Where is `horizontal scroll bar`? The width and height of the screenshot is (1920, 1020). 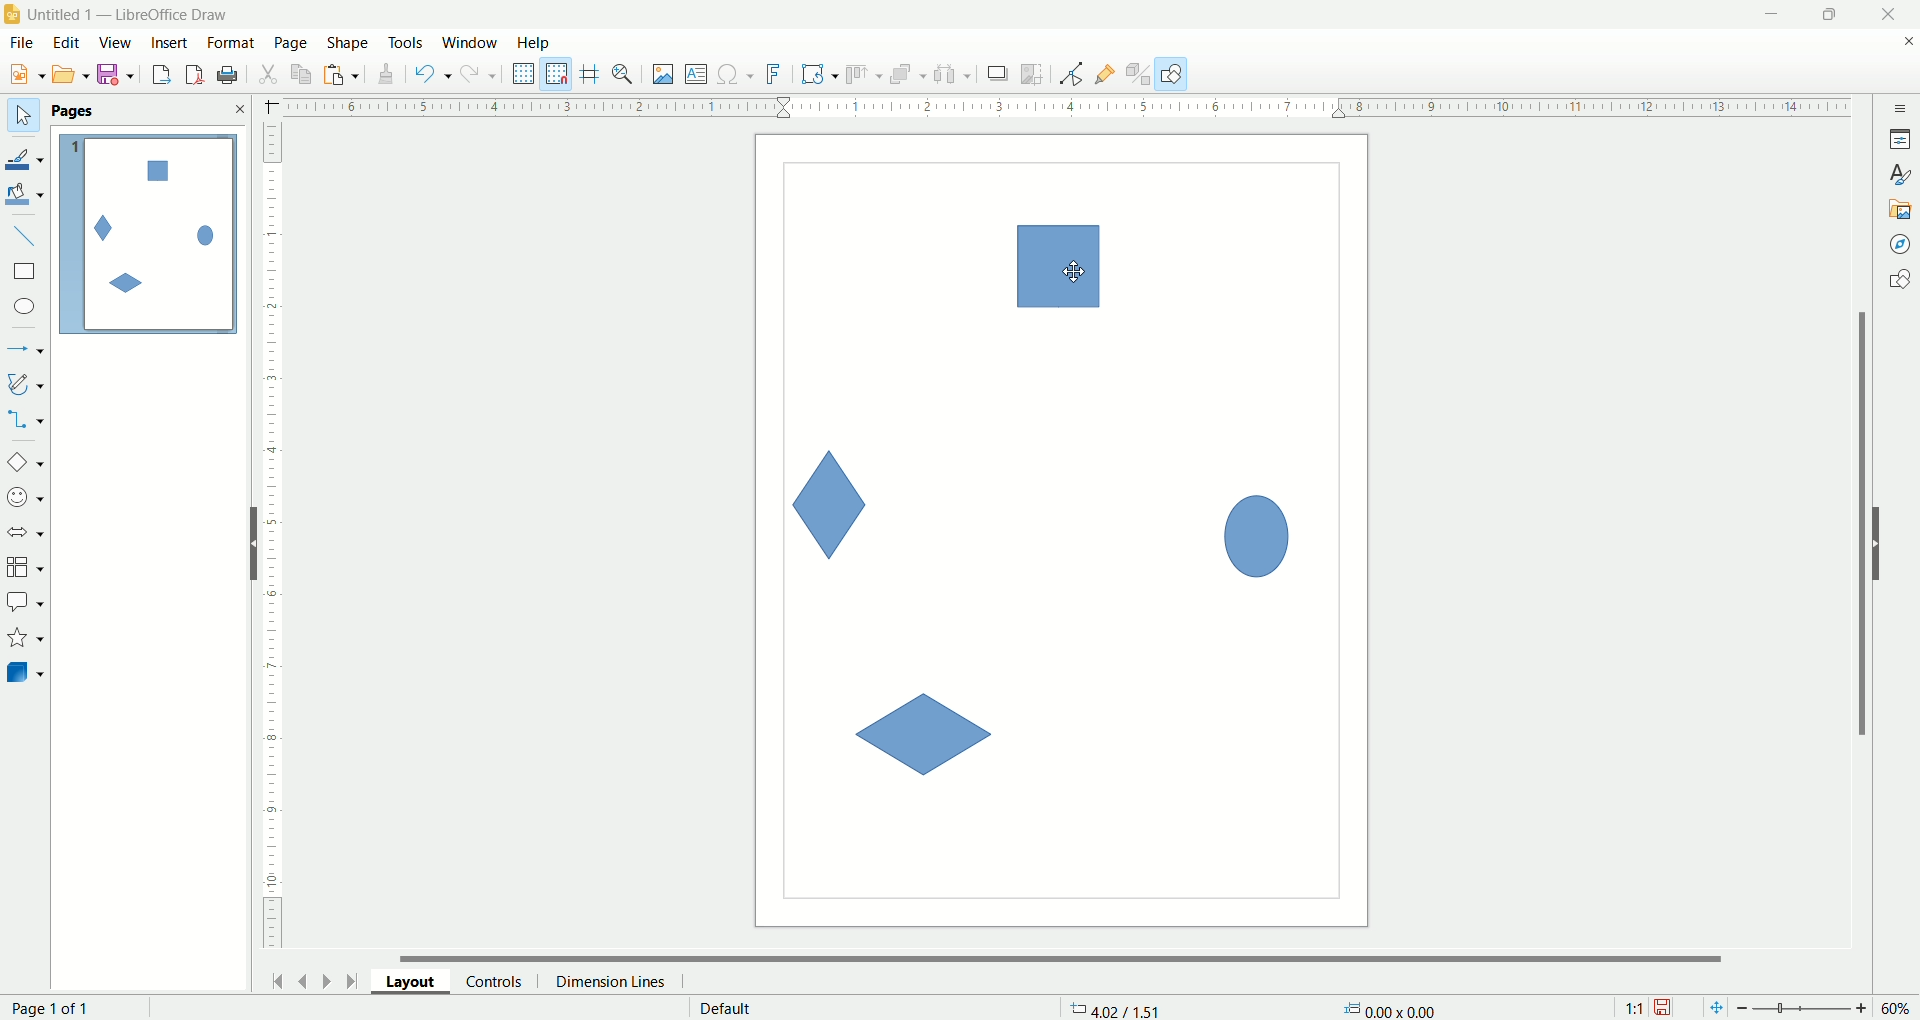 horizontal scroll bar is located at coordinates (1073, 956).